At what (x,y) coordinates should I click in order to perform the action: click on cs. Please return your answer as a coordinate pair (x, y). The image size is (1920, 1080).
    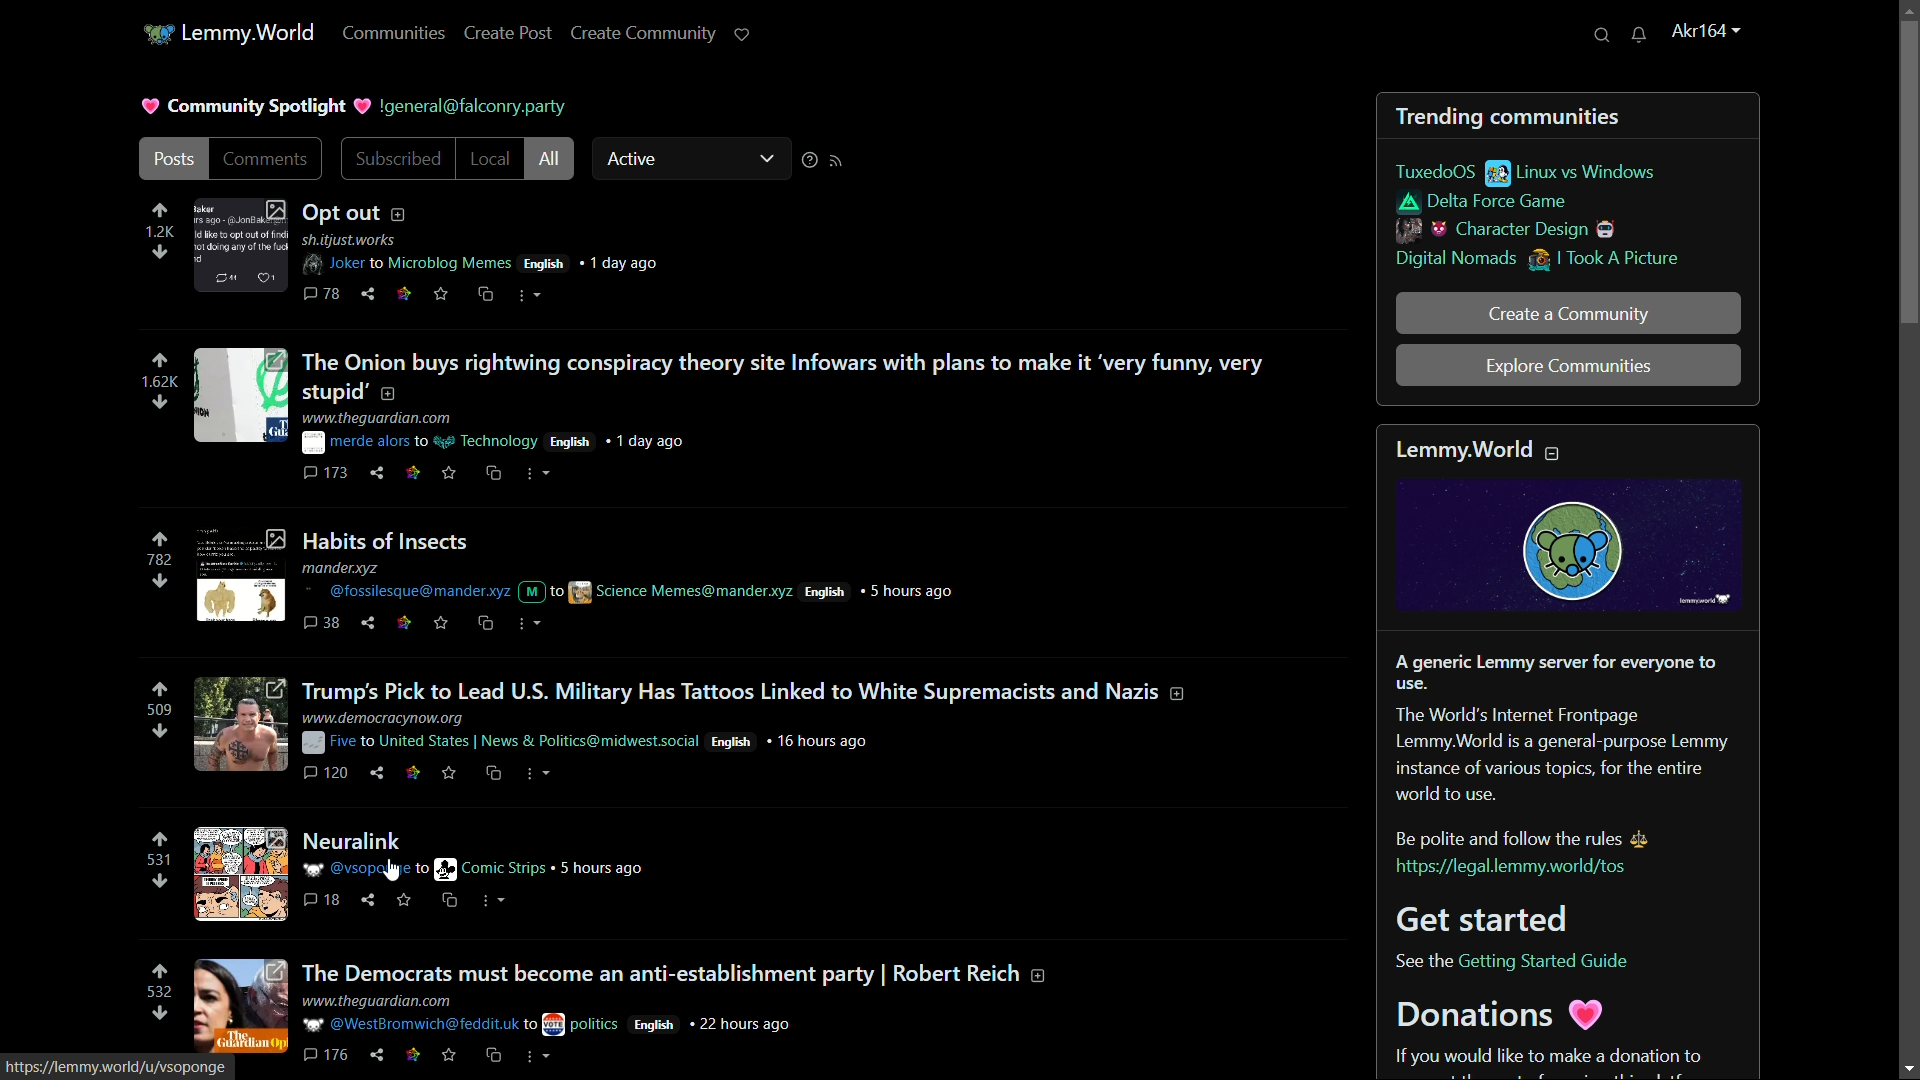
    Looking at the image, I should click on (486, 293).